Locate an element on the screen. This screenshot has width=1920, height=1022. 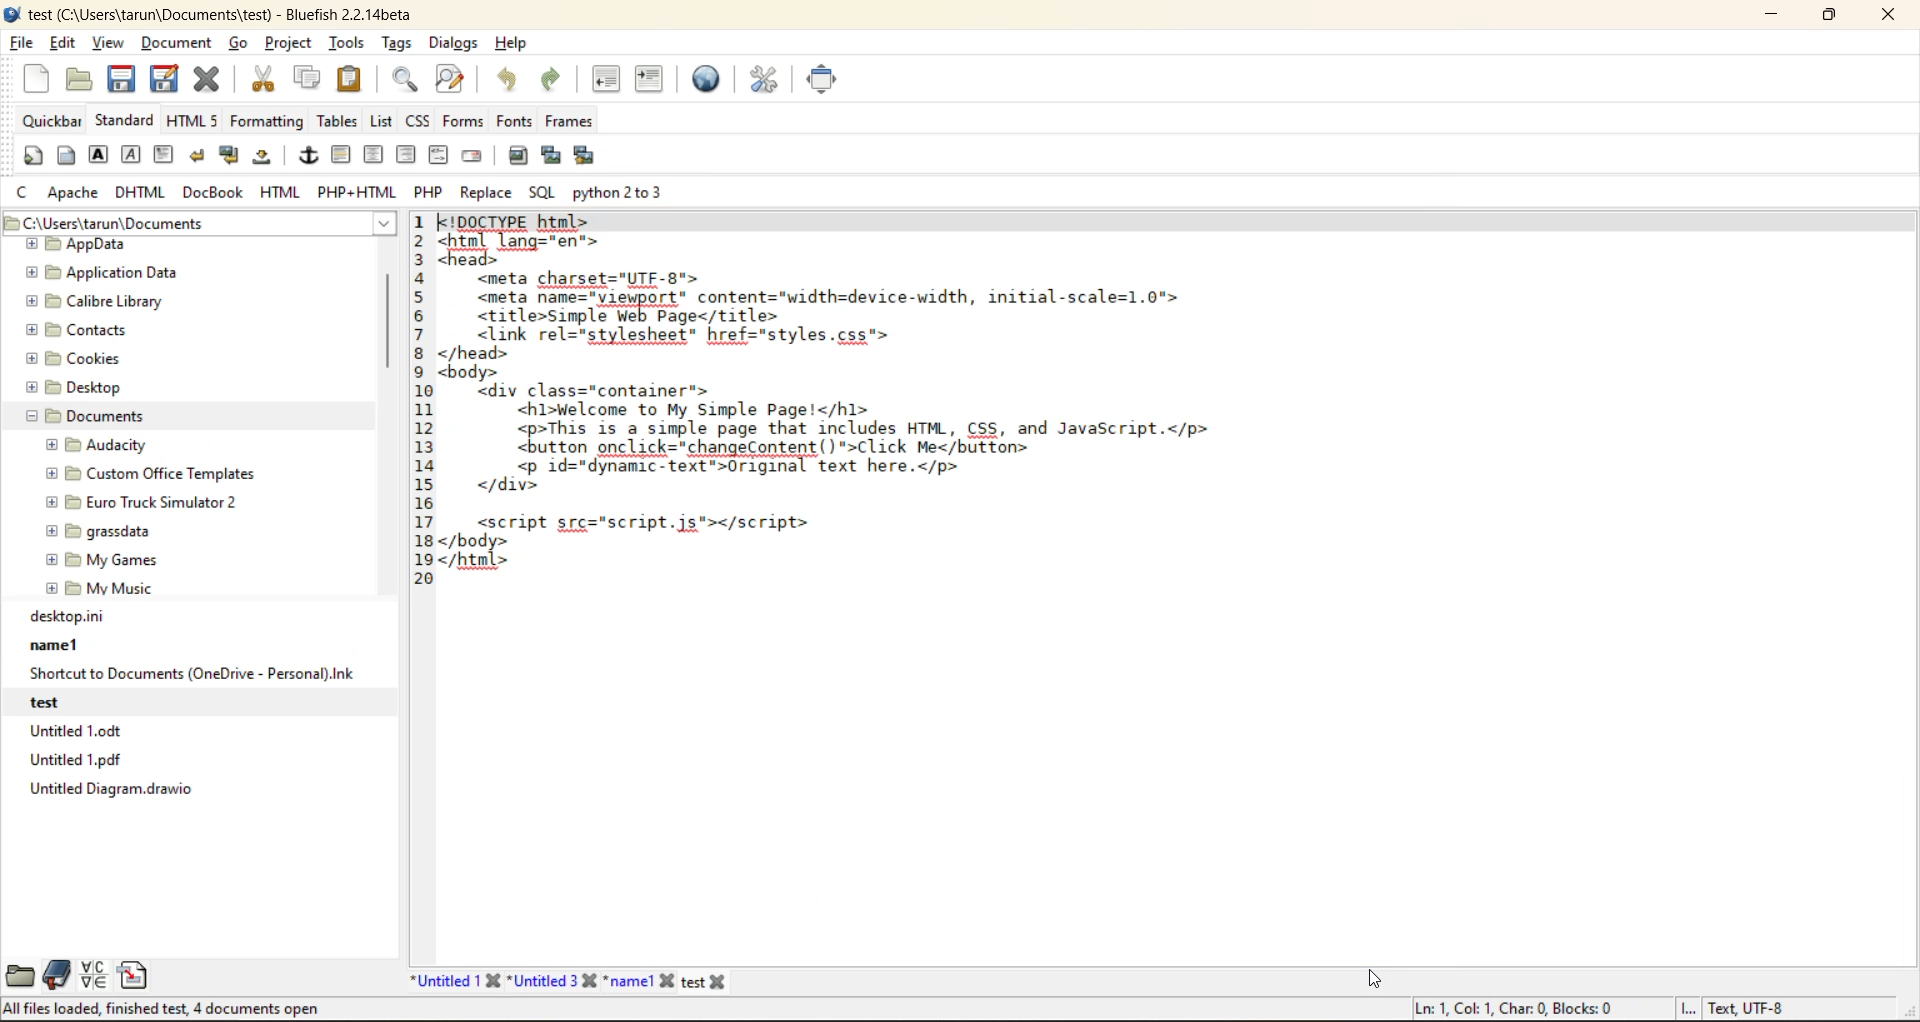
opened file name is located at coordinates (222, 14).